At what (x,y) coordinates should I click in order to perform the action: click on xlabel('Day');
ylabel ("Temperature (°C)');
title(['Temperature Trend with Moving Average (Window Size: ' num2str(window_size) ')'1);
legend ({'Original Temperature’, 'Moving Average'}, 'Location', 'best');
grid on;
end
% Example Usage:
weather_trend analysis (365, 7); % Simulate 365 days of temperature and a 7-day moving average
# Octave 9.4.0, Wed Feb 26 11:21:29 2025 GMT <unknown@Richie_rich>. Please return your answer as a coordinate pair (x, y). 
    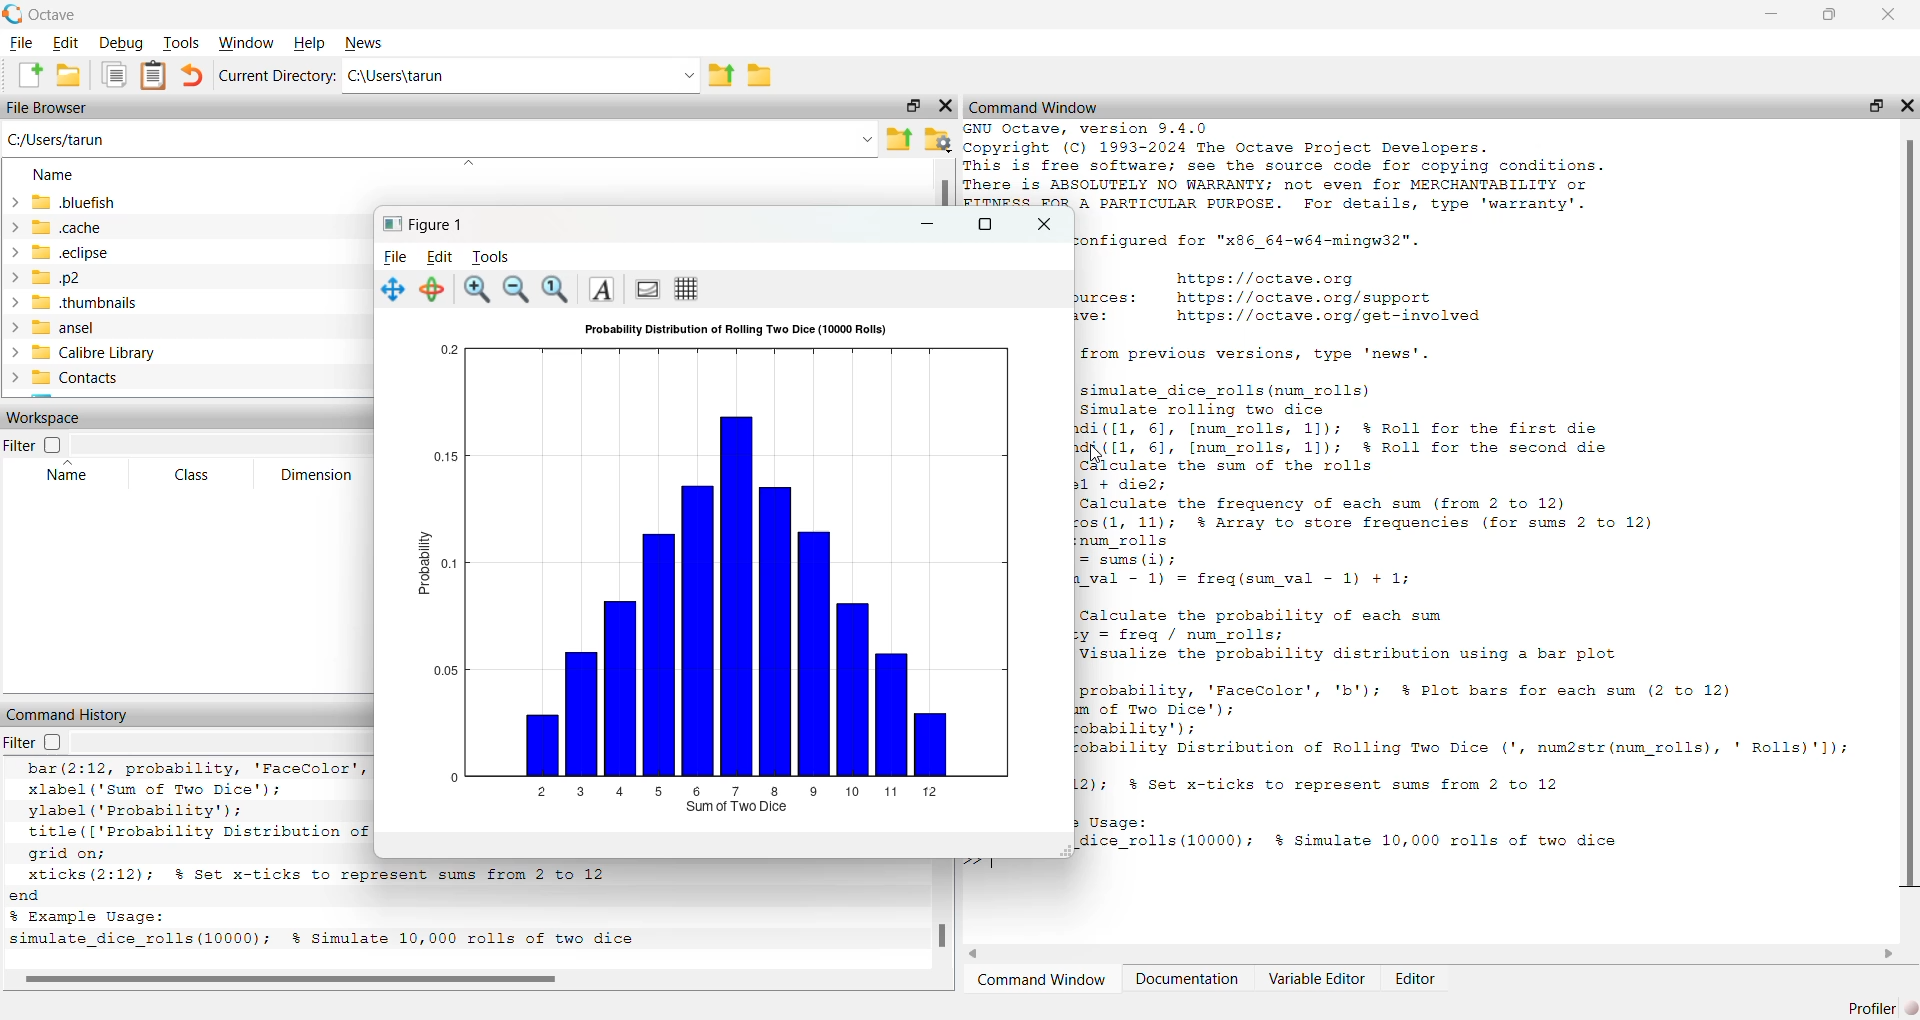
    Looking at the image, I should click on (188, 860).